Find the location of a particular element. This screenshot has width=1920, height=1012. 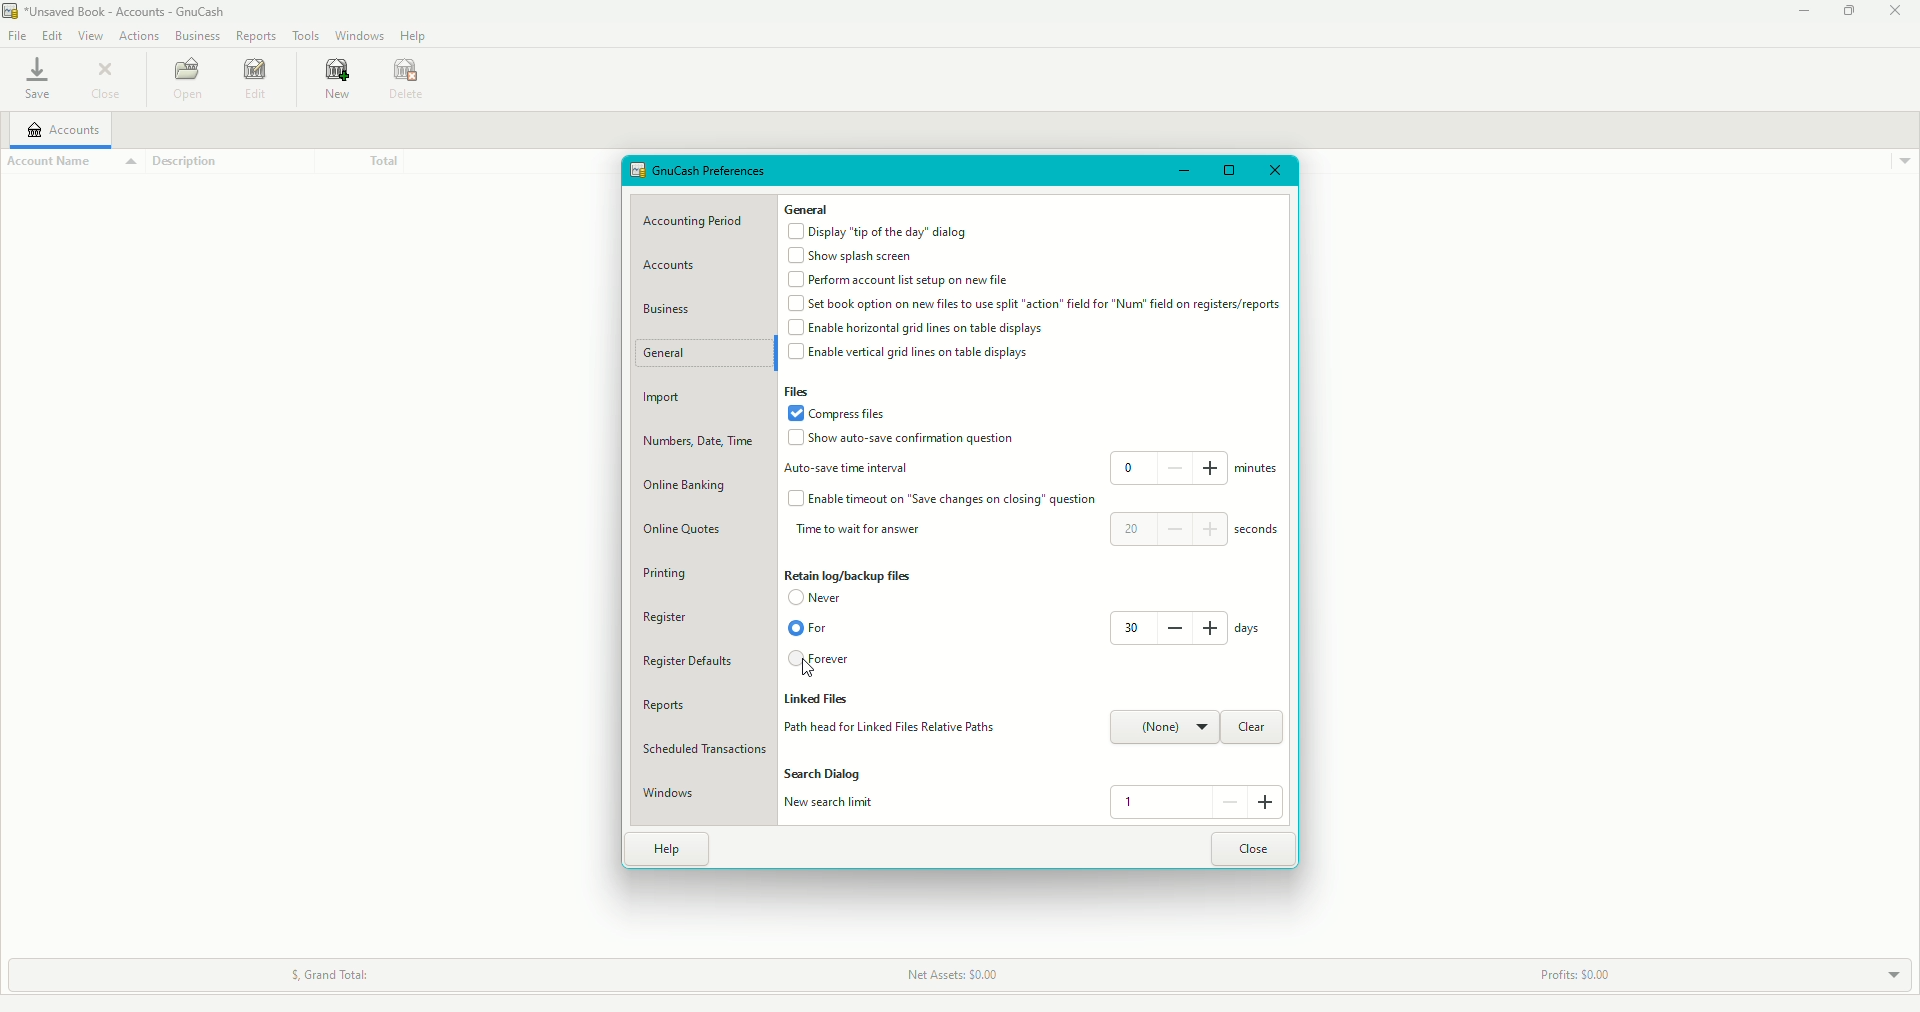

Drop down is located at coordinates (1904, 161).